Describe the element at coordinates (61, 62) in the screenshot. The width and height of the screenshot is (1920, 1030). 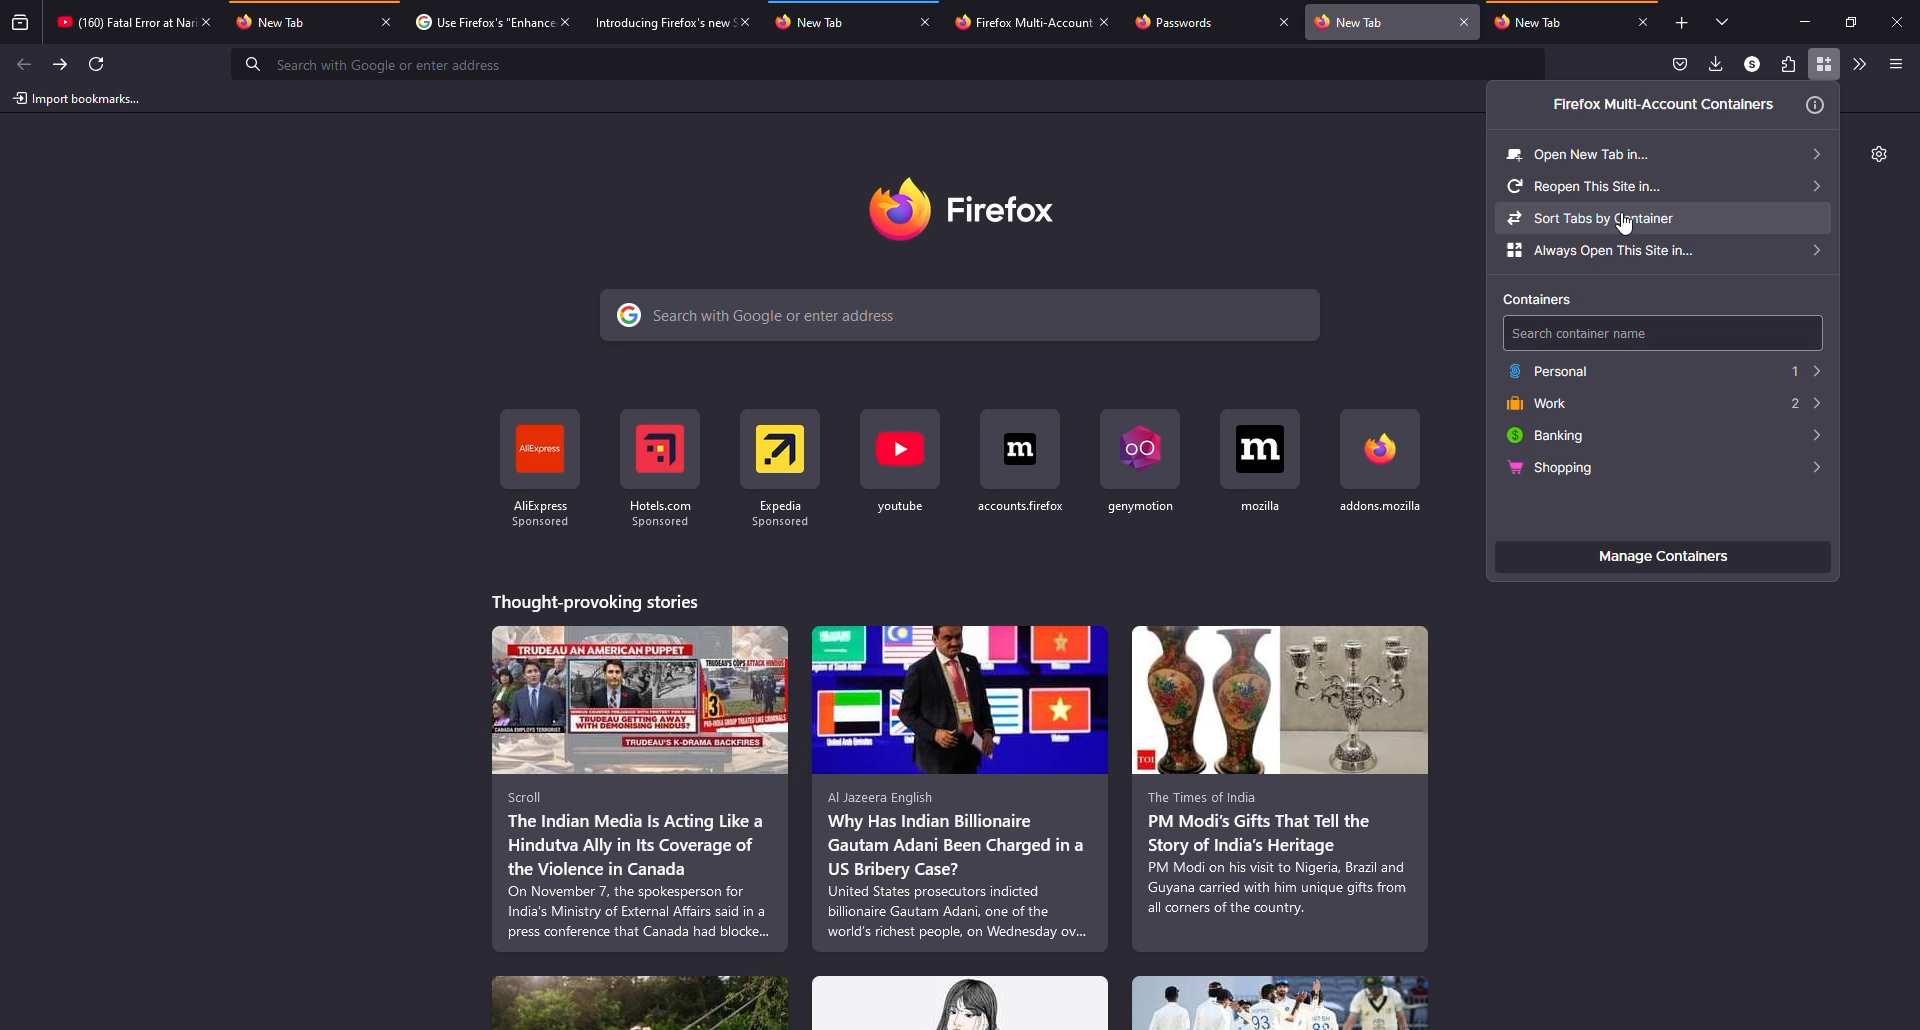
I see `forward` at that location.